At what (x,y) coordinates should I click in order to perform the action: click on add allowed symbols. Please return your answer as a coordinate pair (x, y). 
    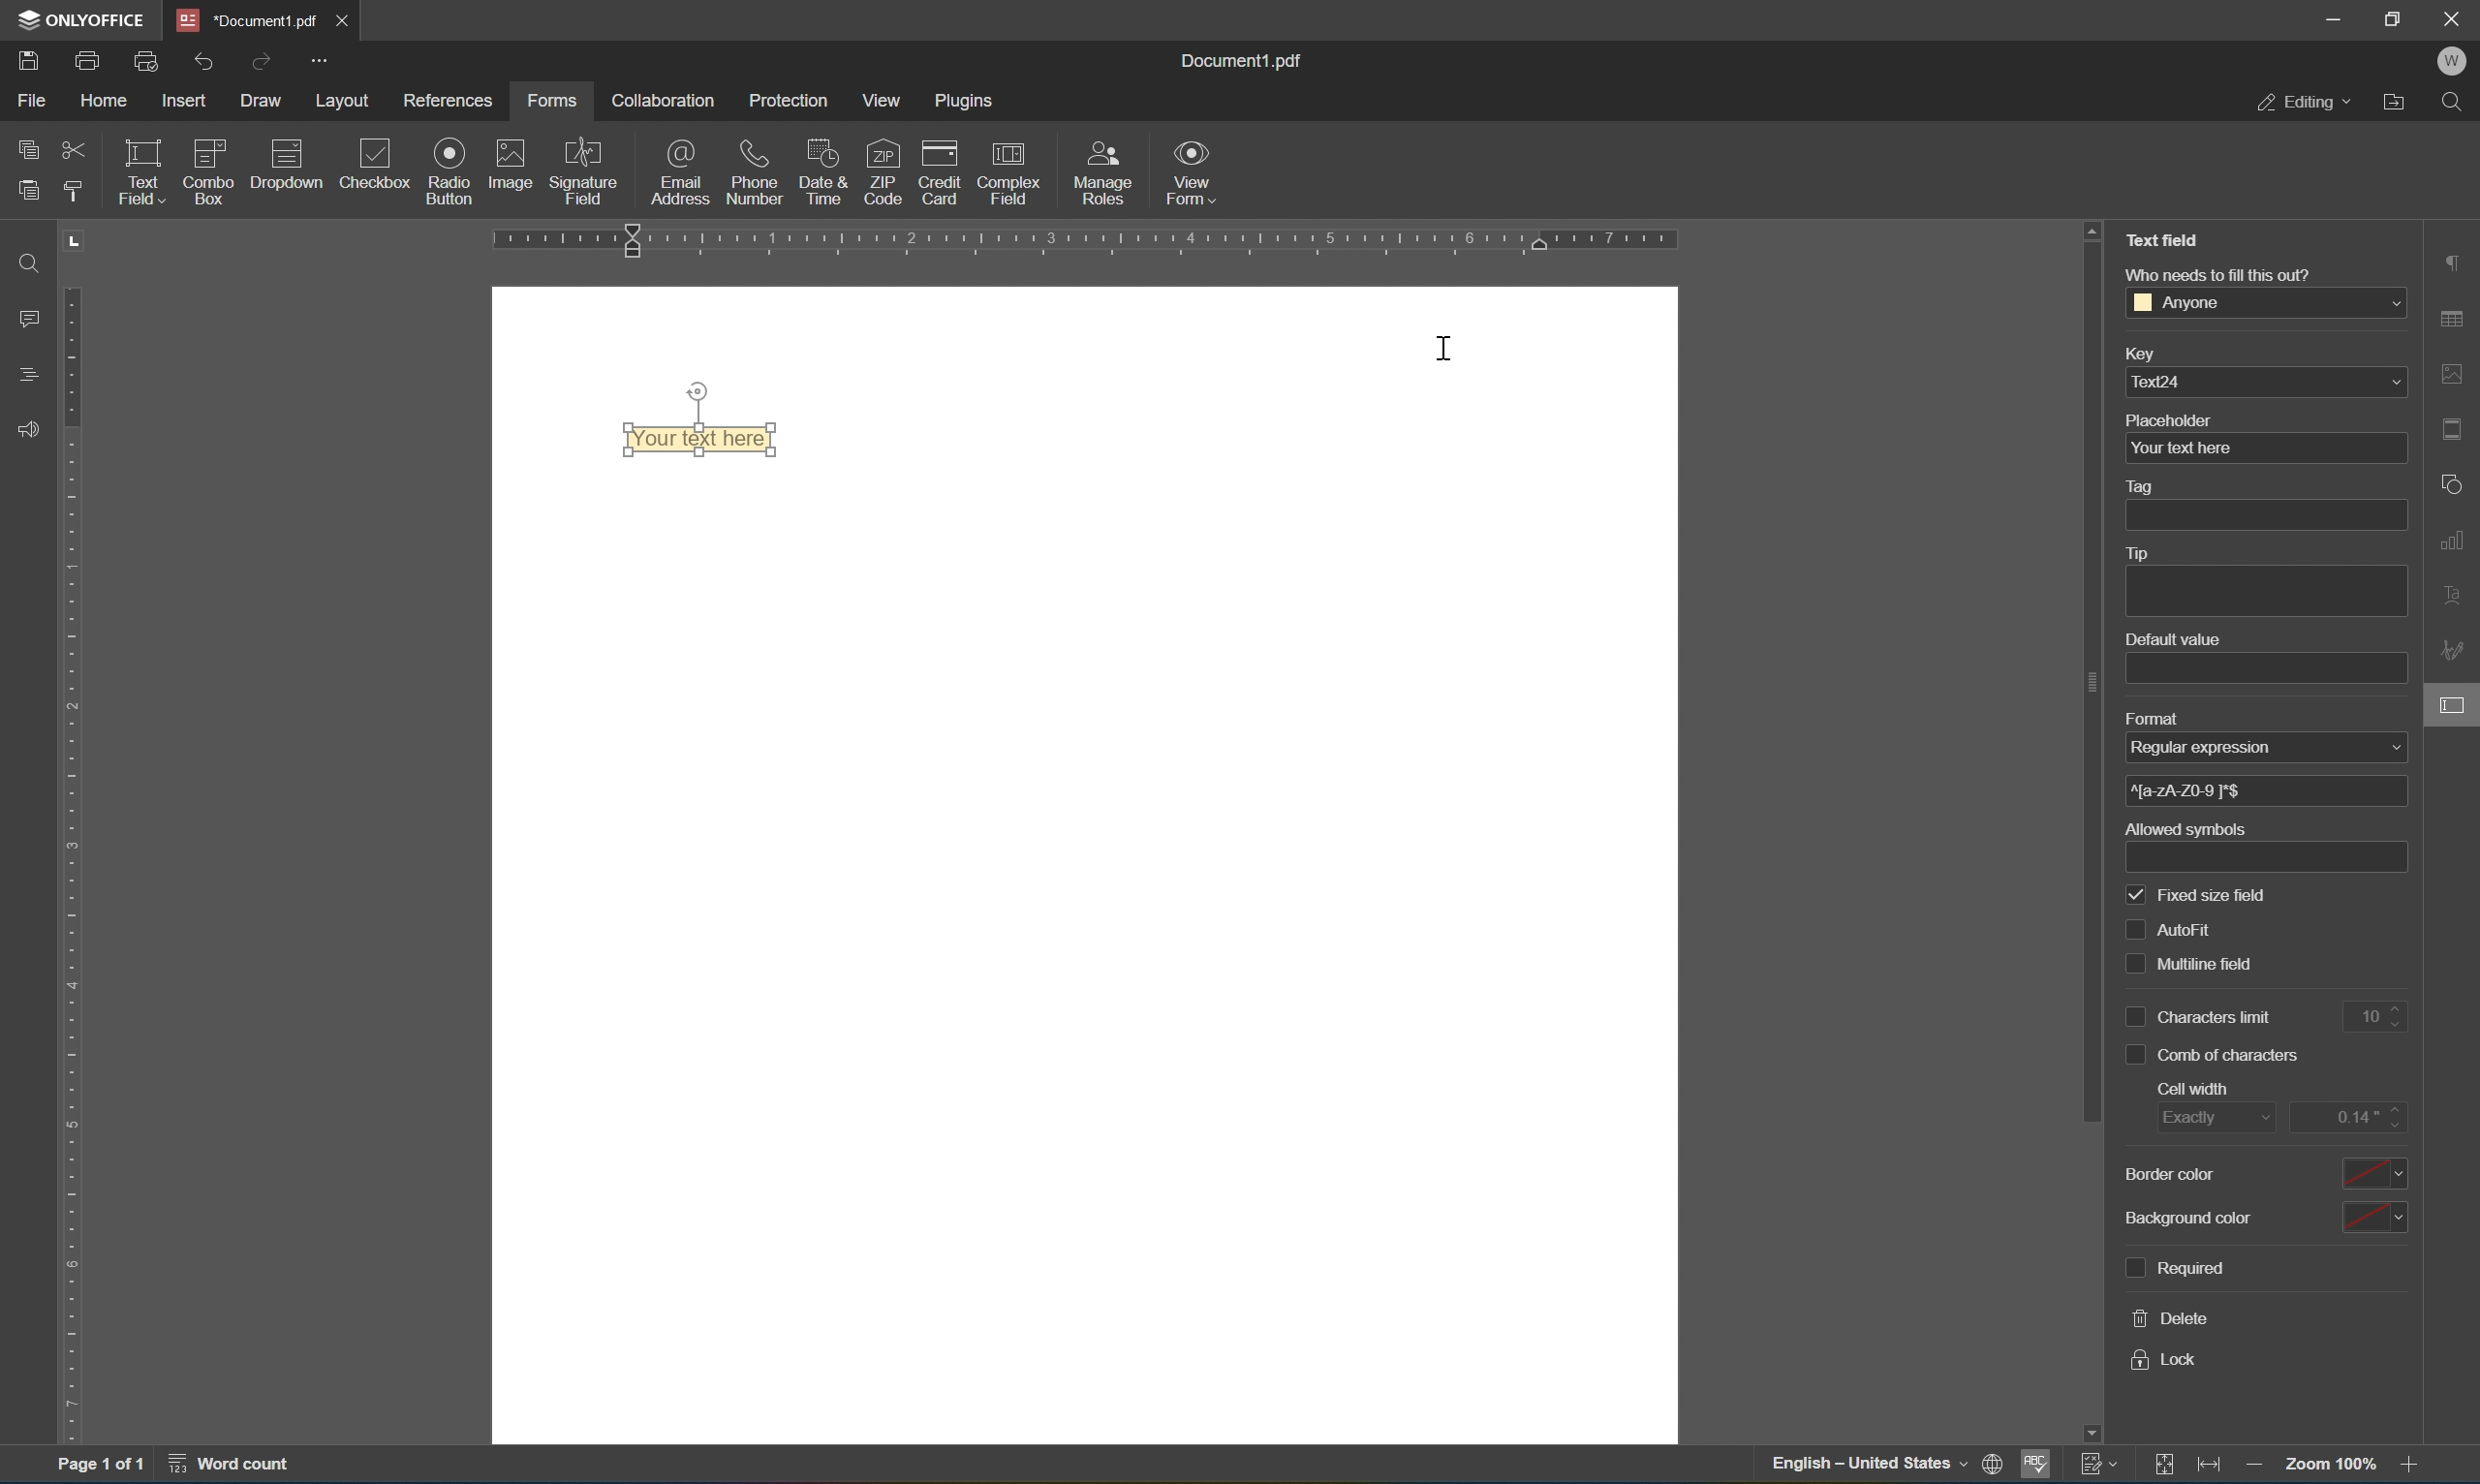
    Looking at the image, I should click on (2270, 858).